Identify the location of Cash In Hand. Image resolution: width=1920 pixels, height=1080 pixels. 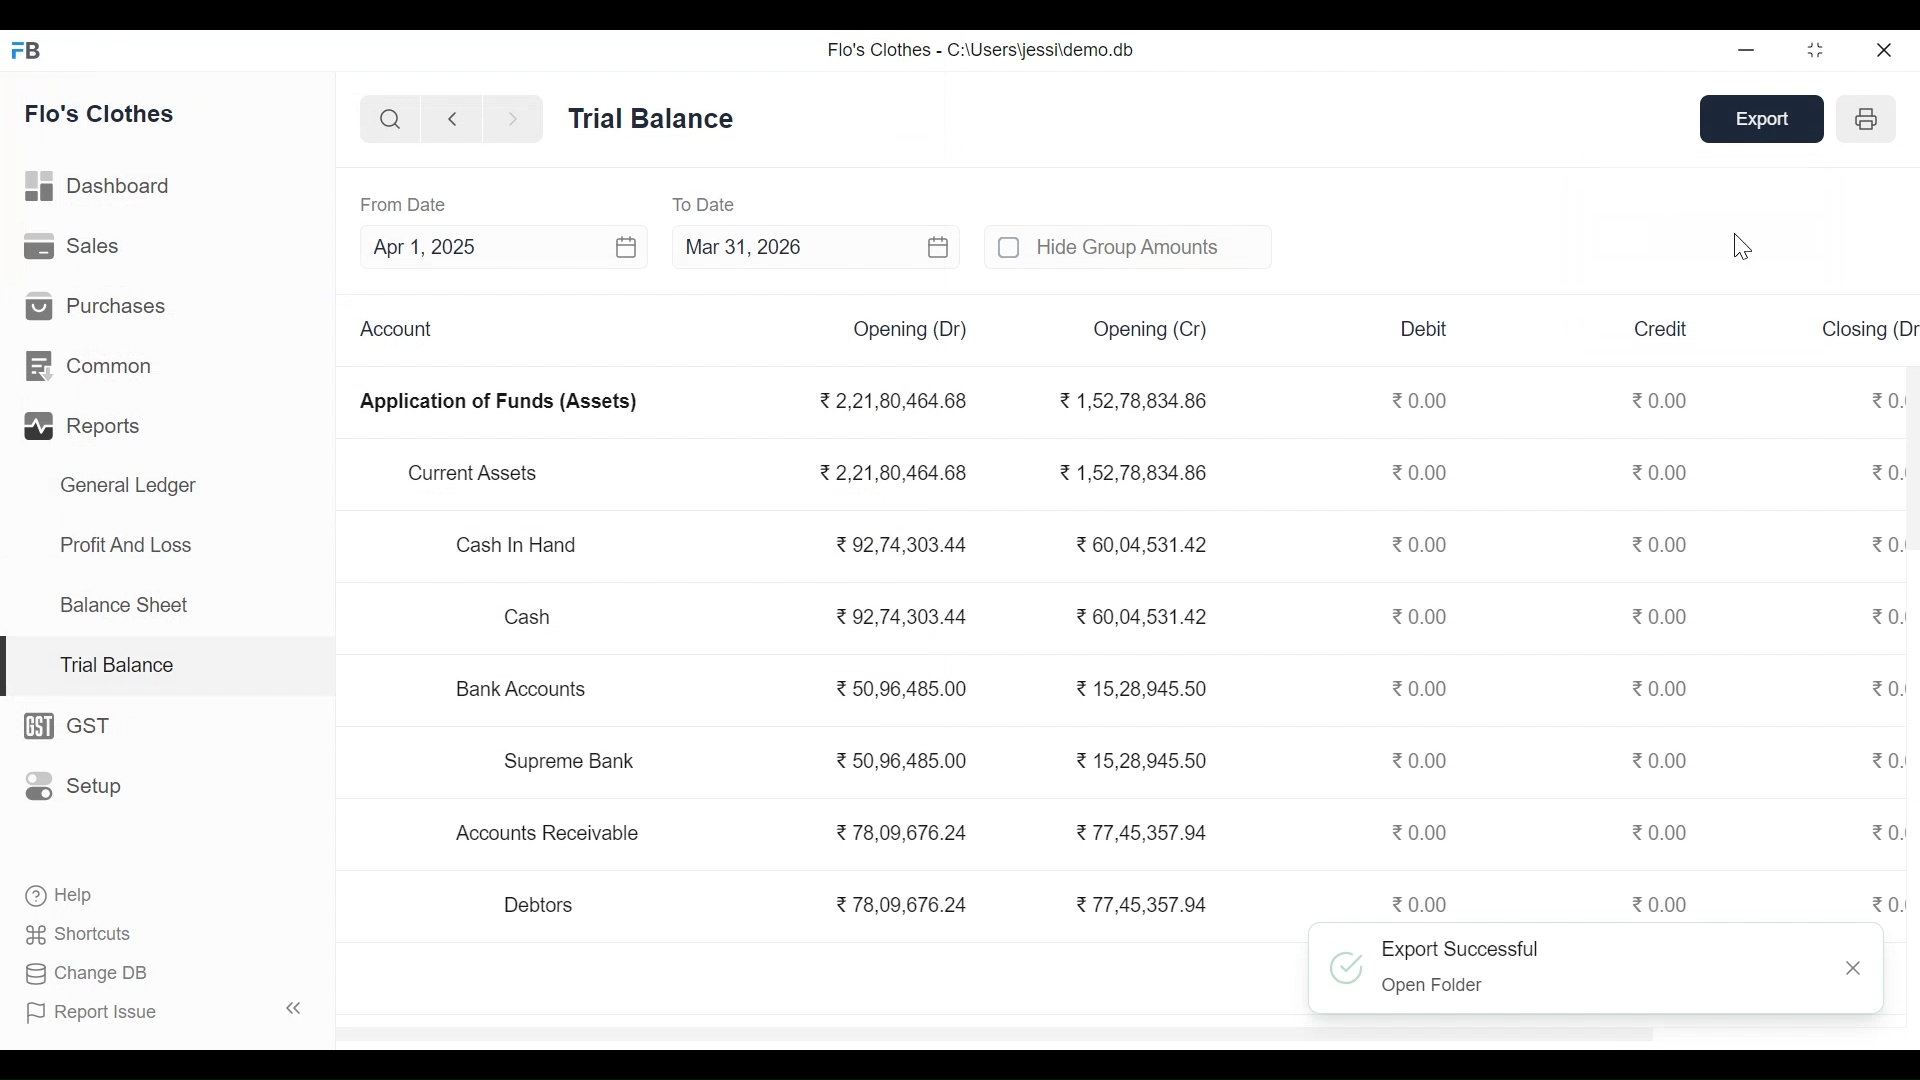
(525, 547).